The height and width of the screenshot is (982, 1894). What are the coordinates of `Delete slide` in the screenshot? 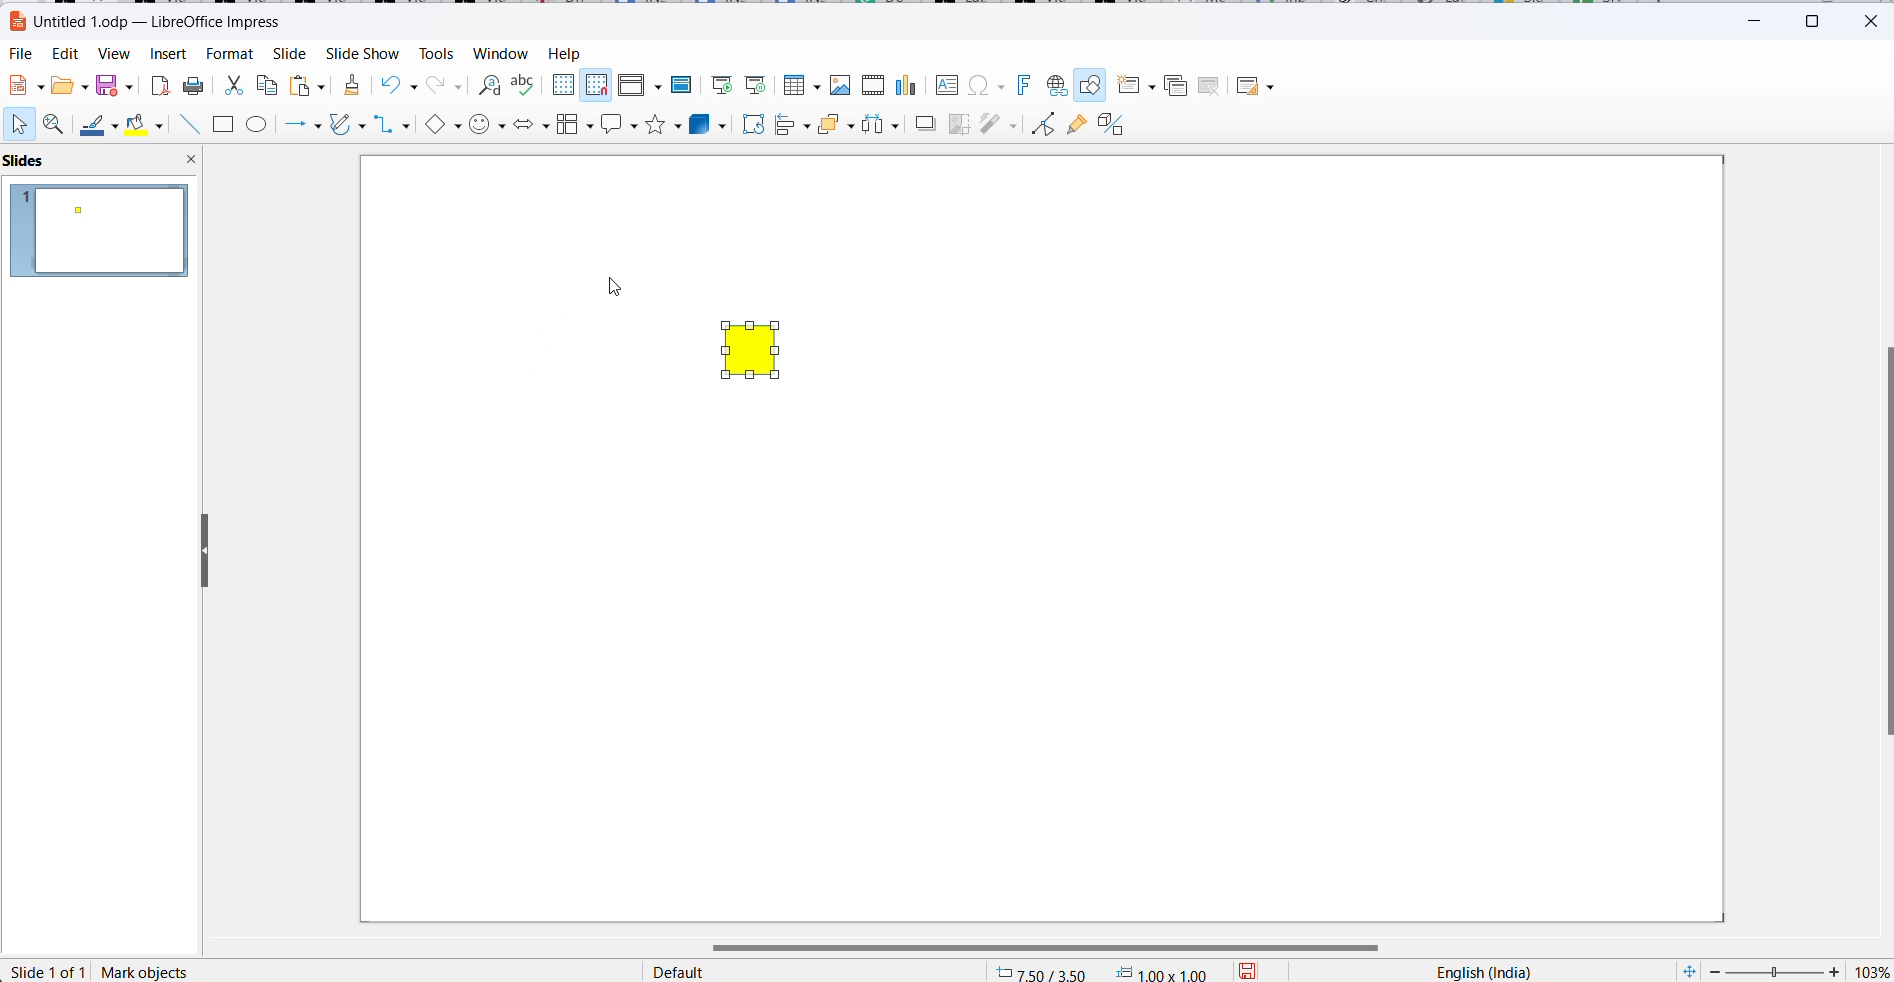 It's located at (1210, 86).